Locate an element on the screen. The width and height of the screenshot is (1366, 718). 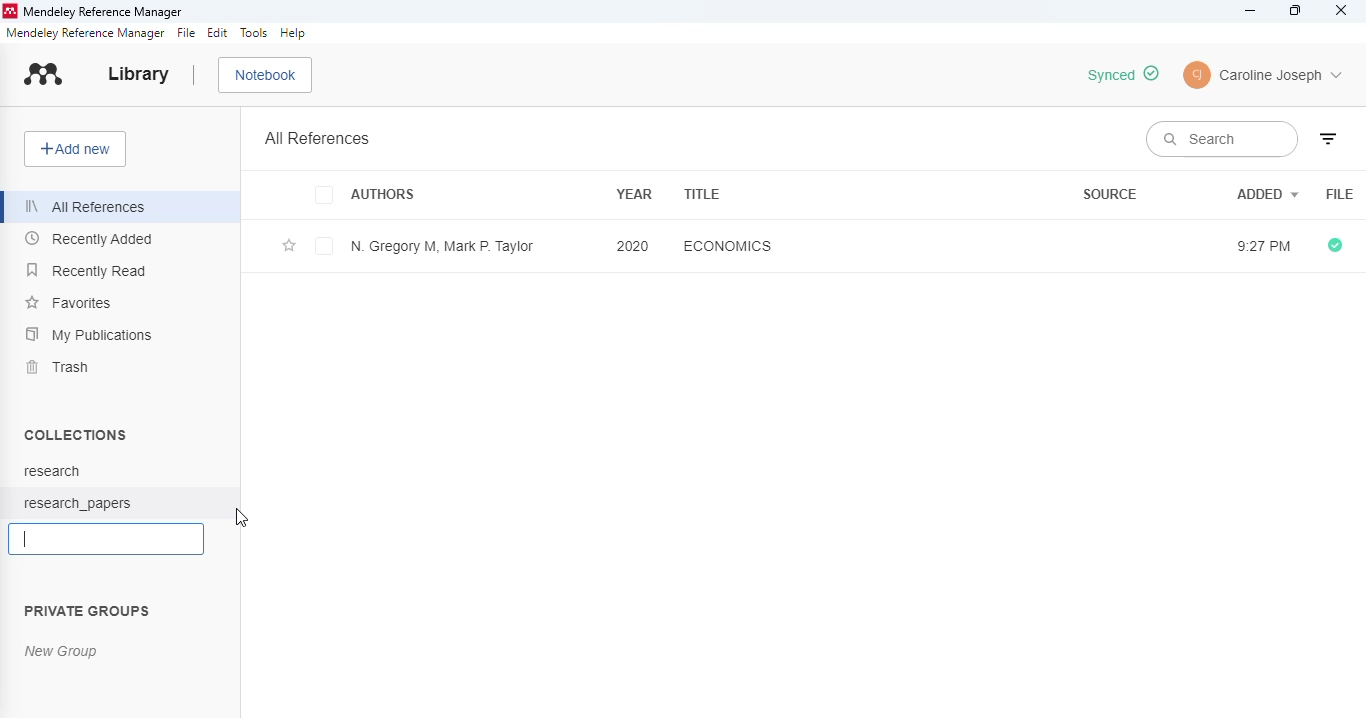
research is located at coordinates (52, 471).